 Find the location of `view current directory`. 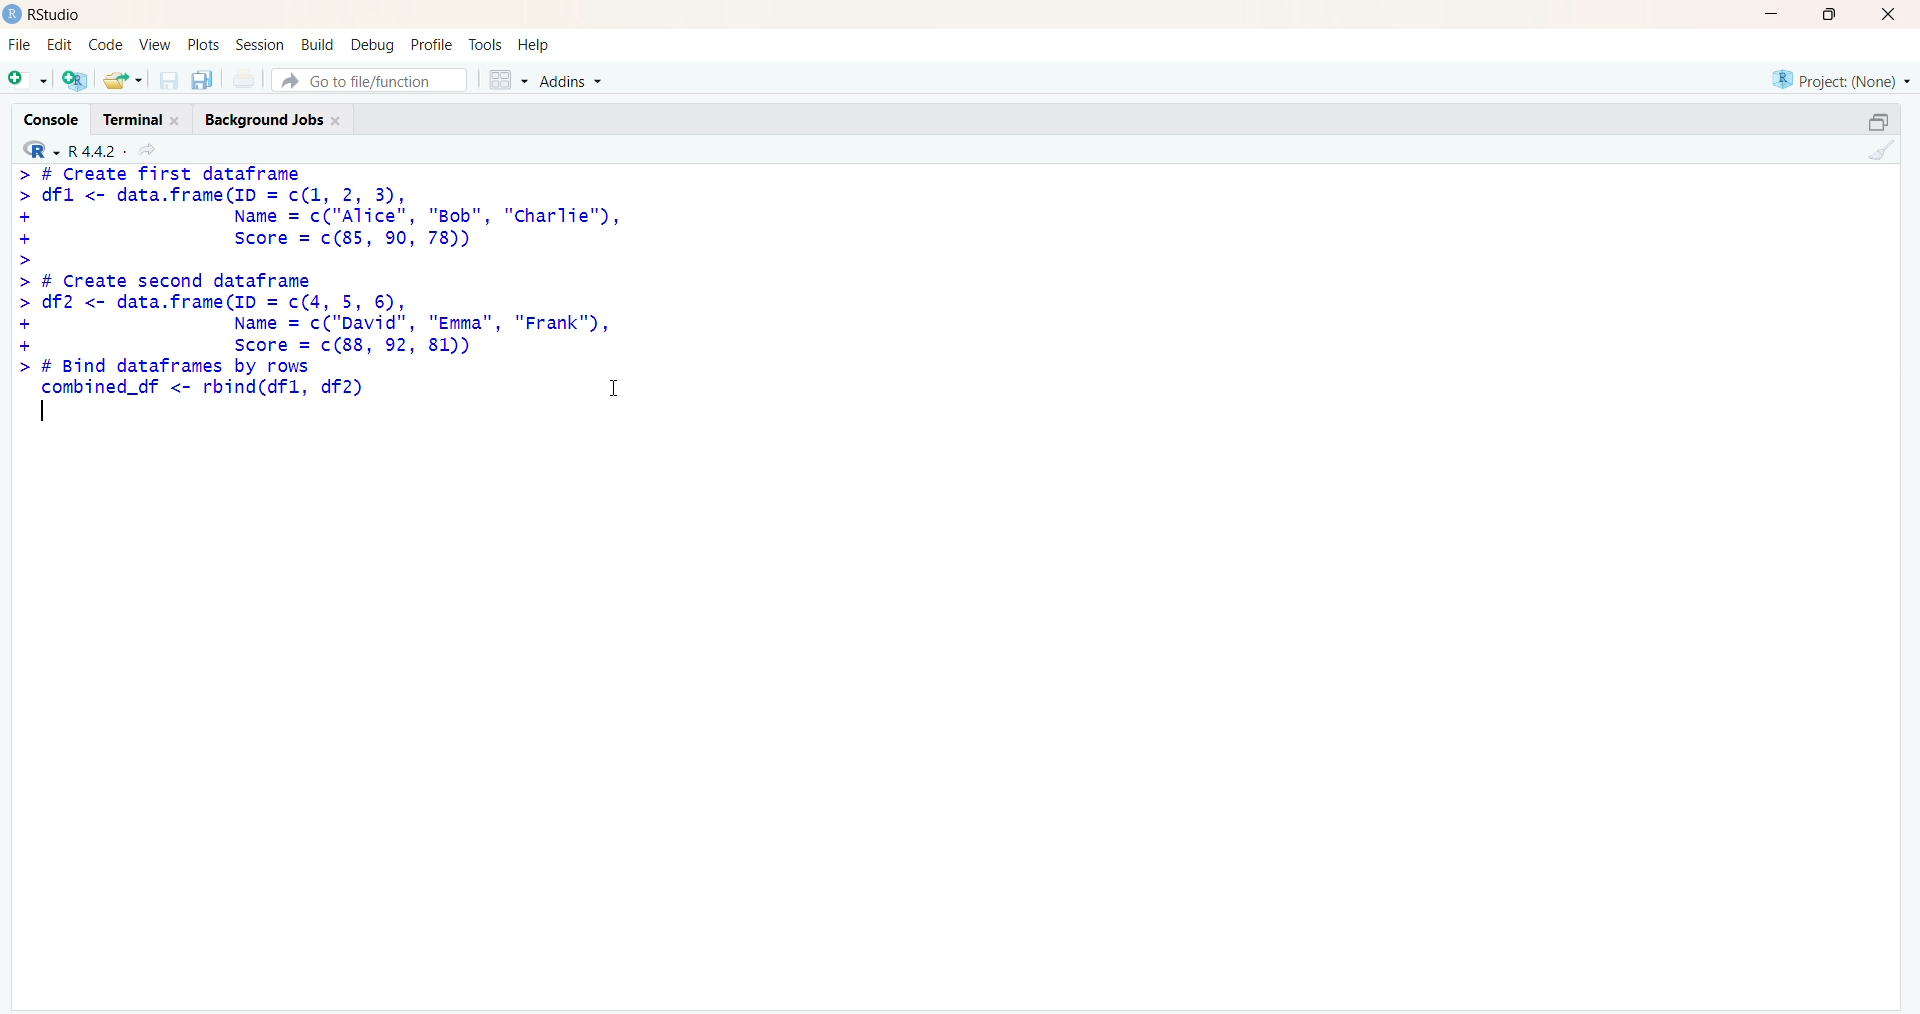

view current directory is located at coordinates (146, 149).